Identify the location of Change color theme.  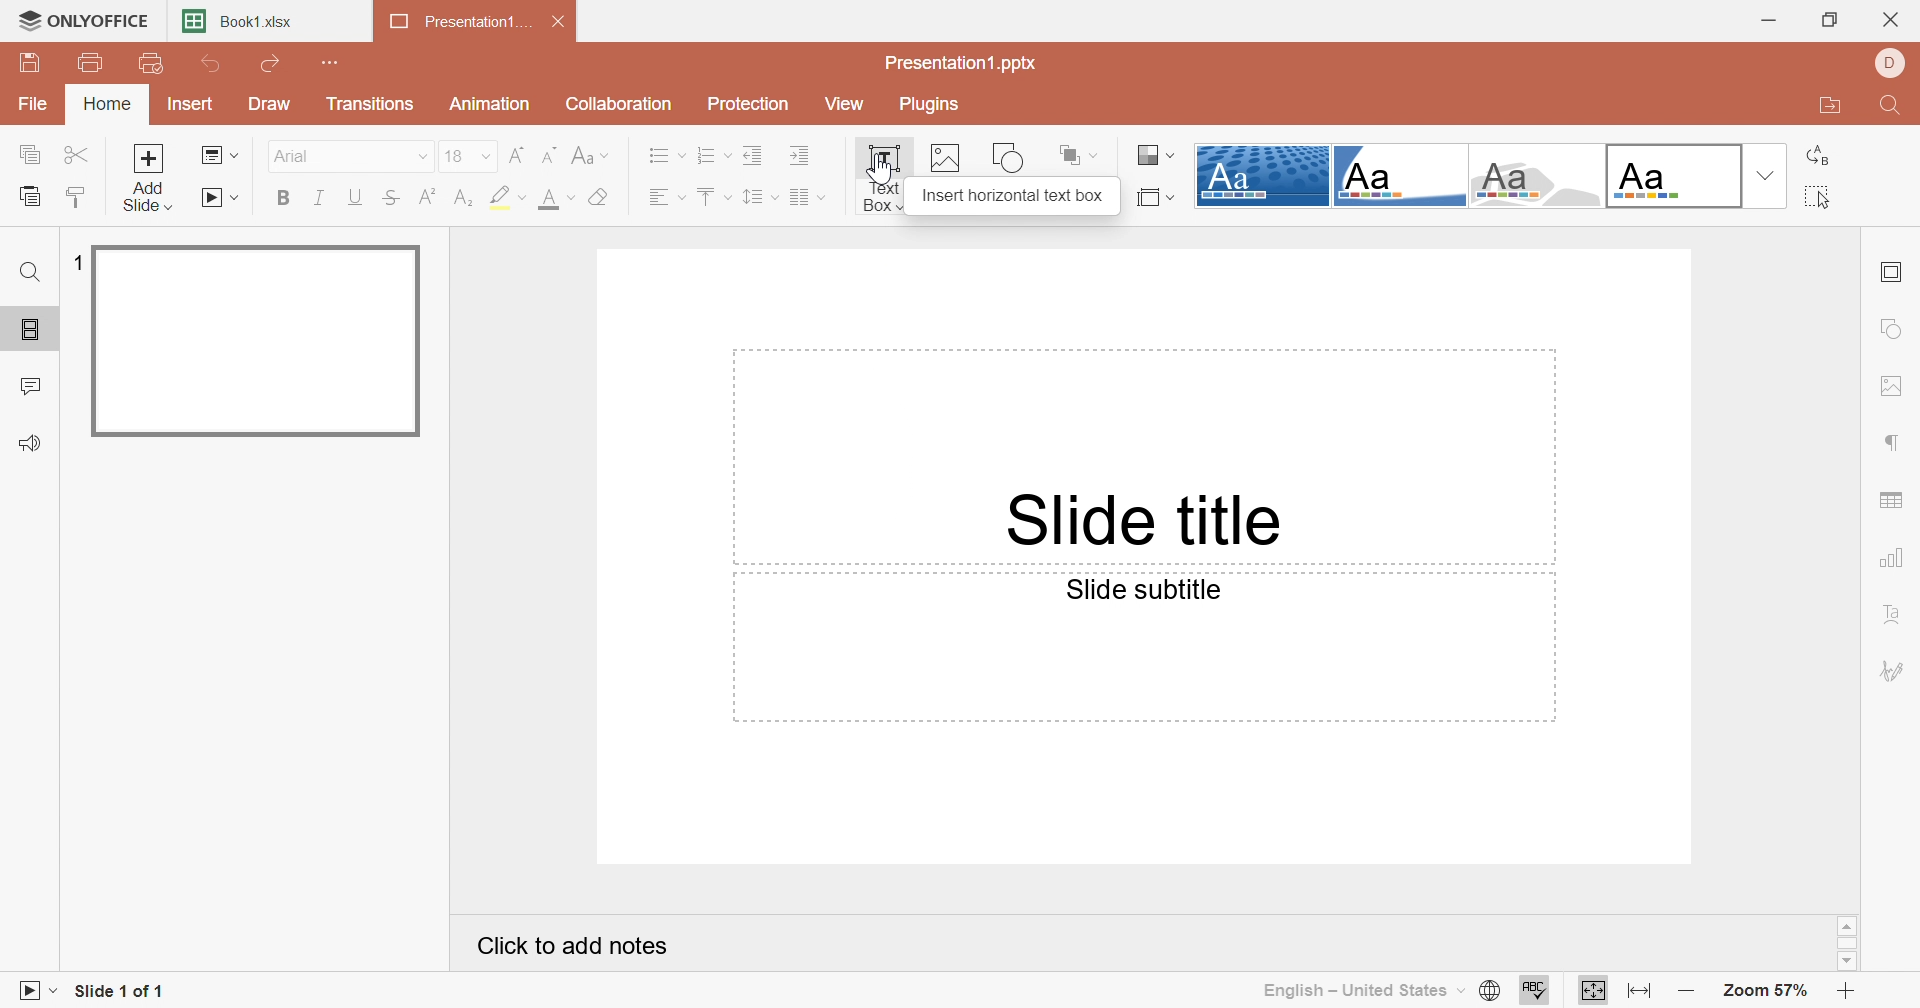
(1158, 156).